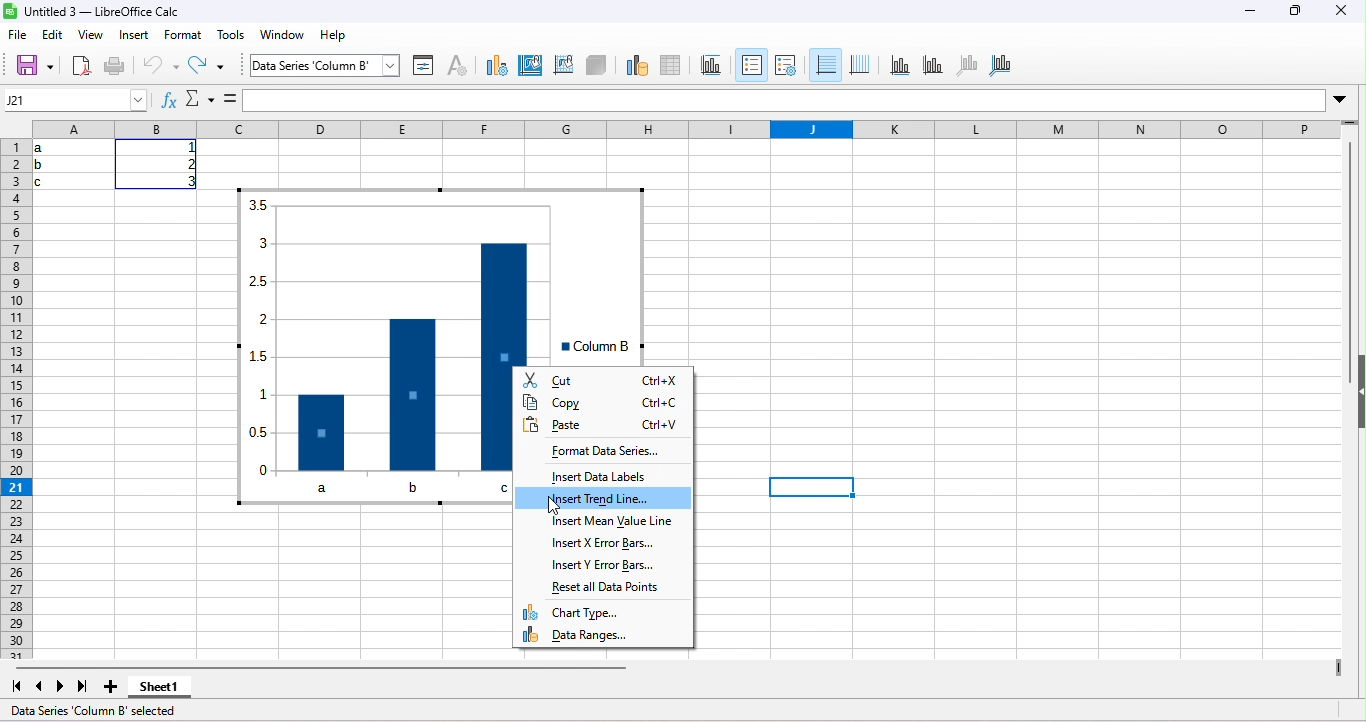 The height and width of the screenshot is (722, 1366). What do you see at coordinates (94, 34) in the screenshot?
I see `view` at bounding box center [94, 34].